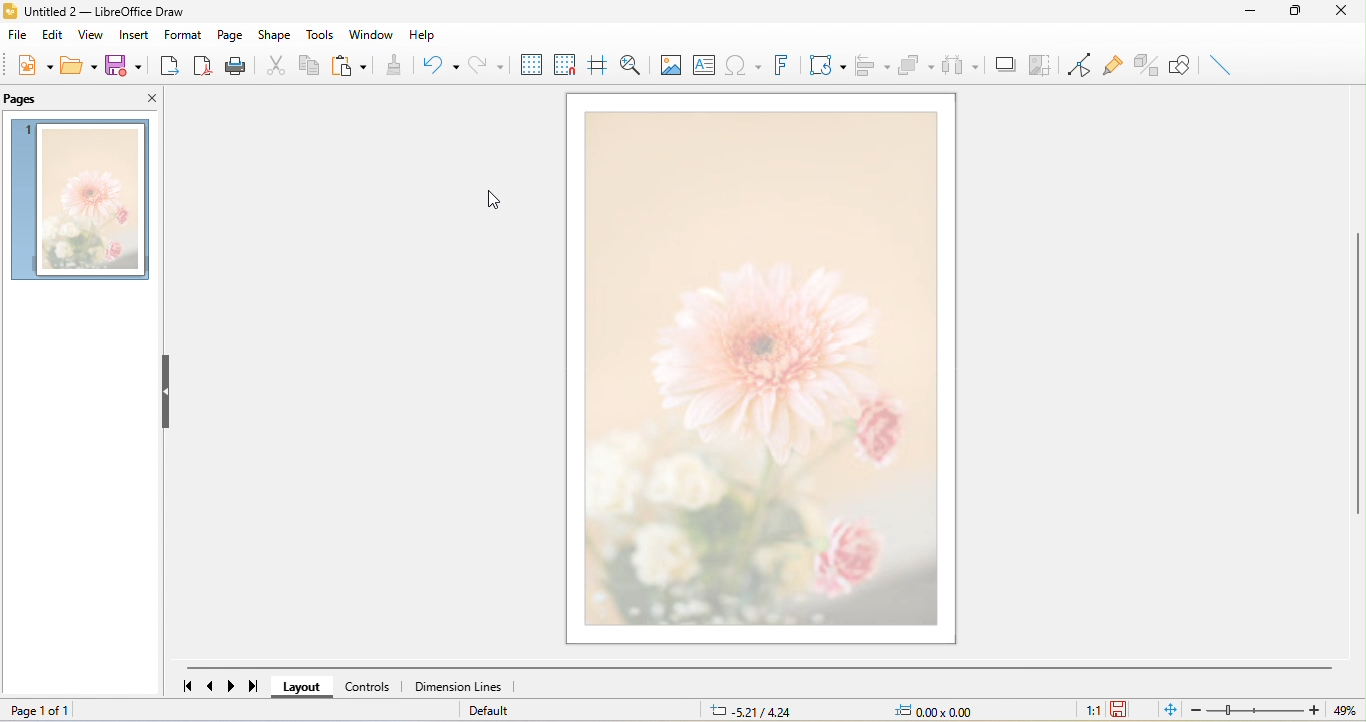 This screenshot has width=1366, height=722. What do you see at coordinates (1271, 710) in the screenshot?
I see `zoom` at bounding box center [1271, 710].